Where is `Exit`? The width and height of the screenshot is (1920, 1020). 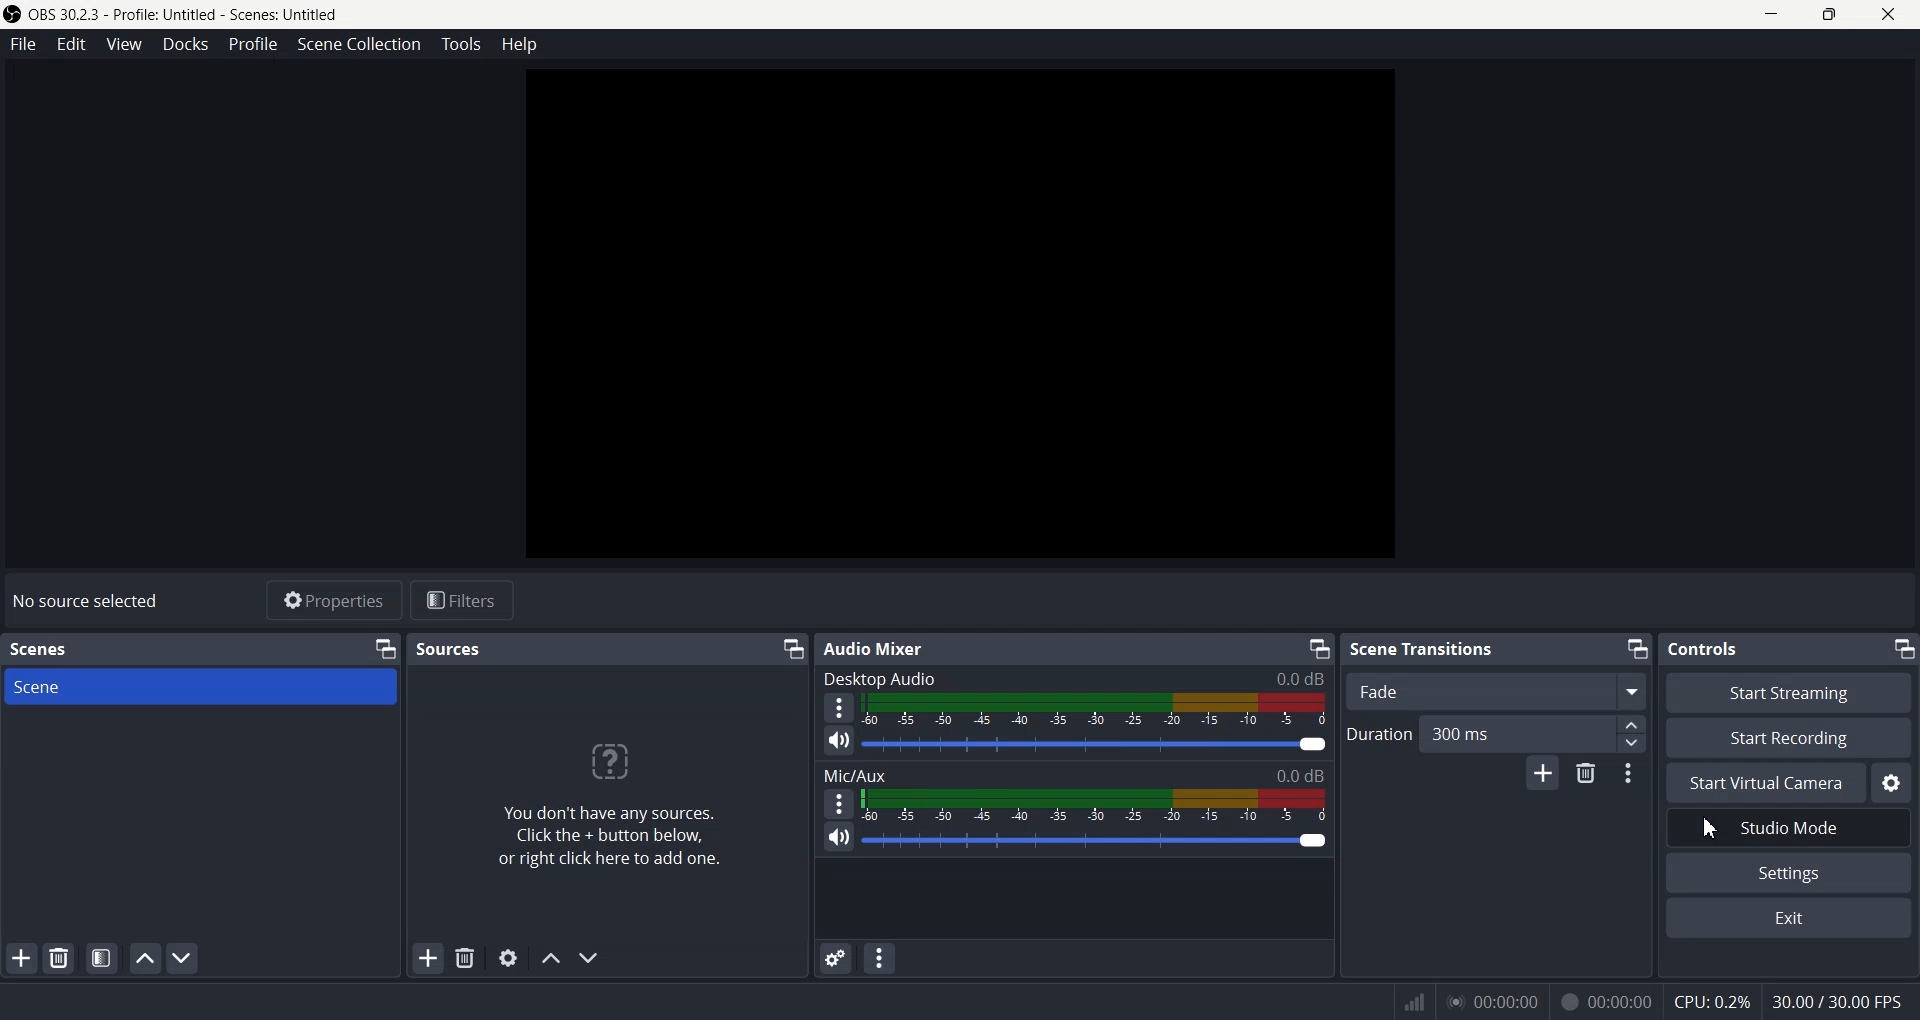
Exit is located at coordinates (1790, 918).